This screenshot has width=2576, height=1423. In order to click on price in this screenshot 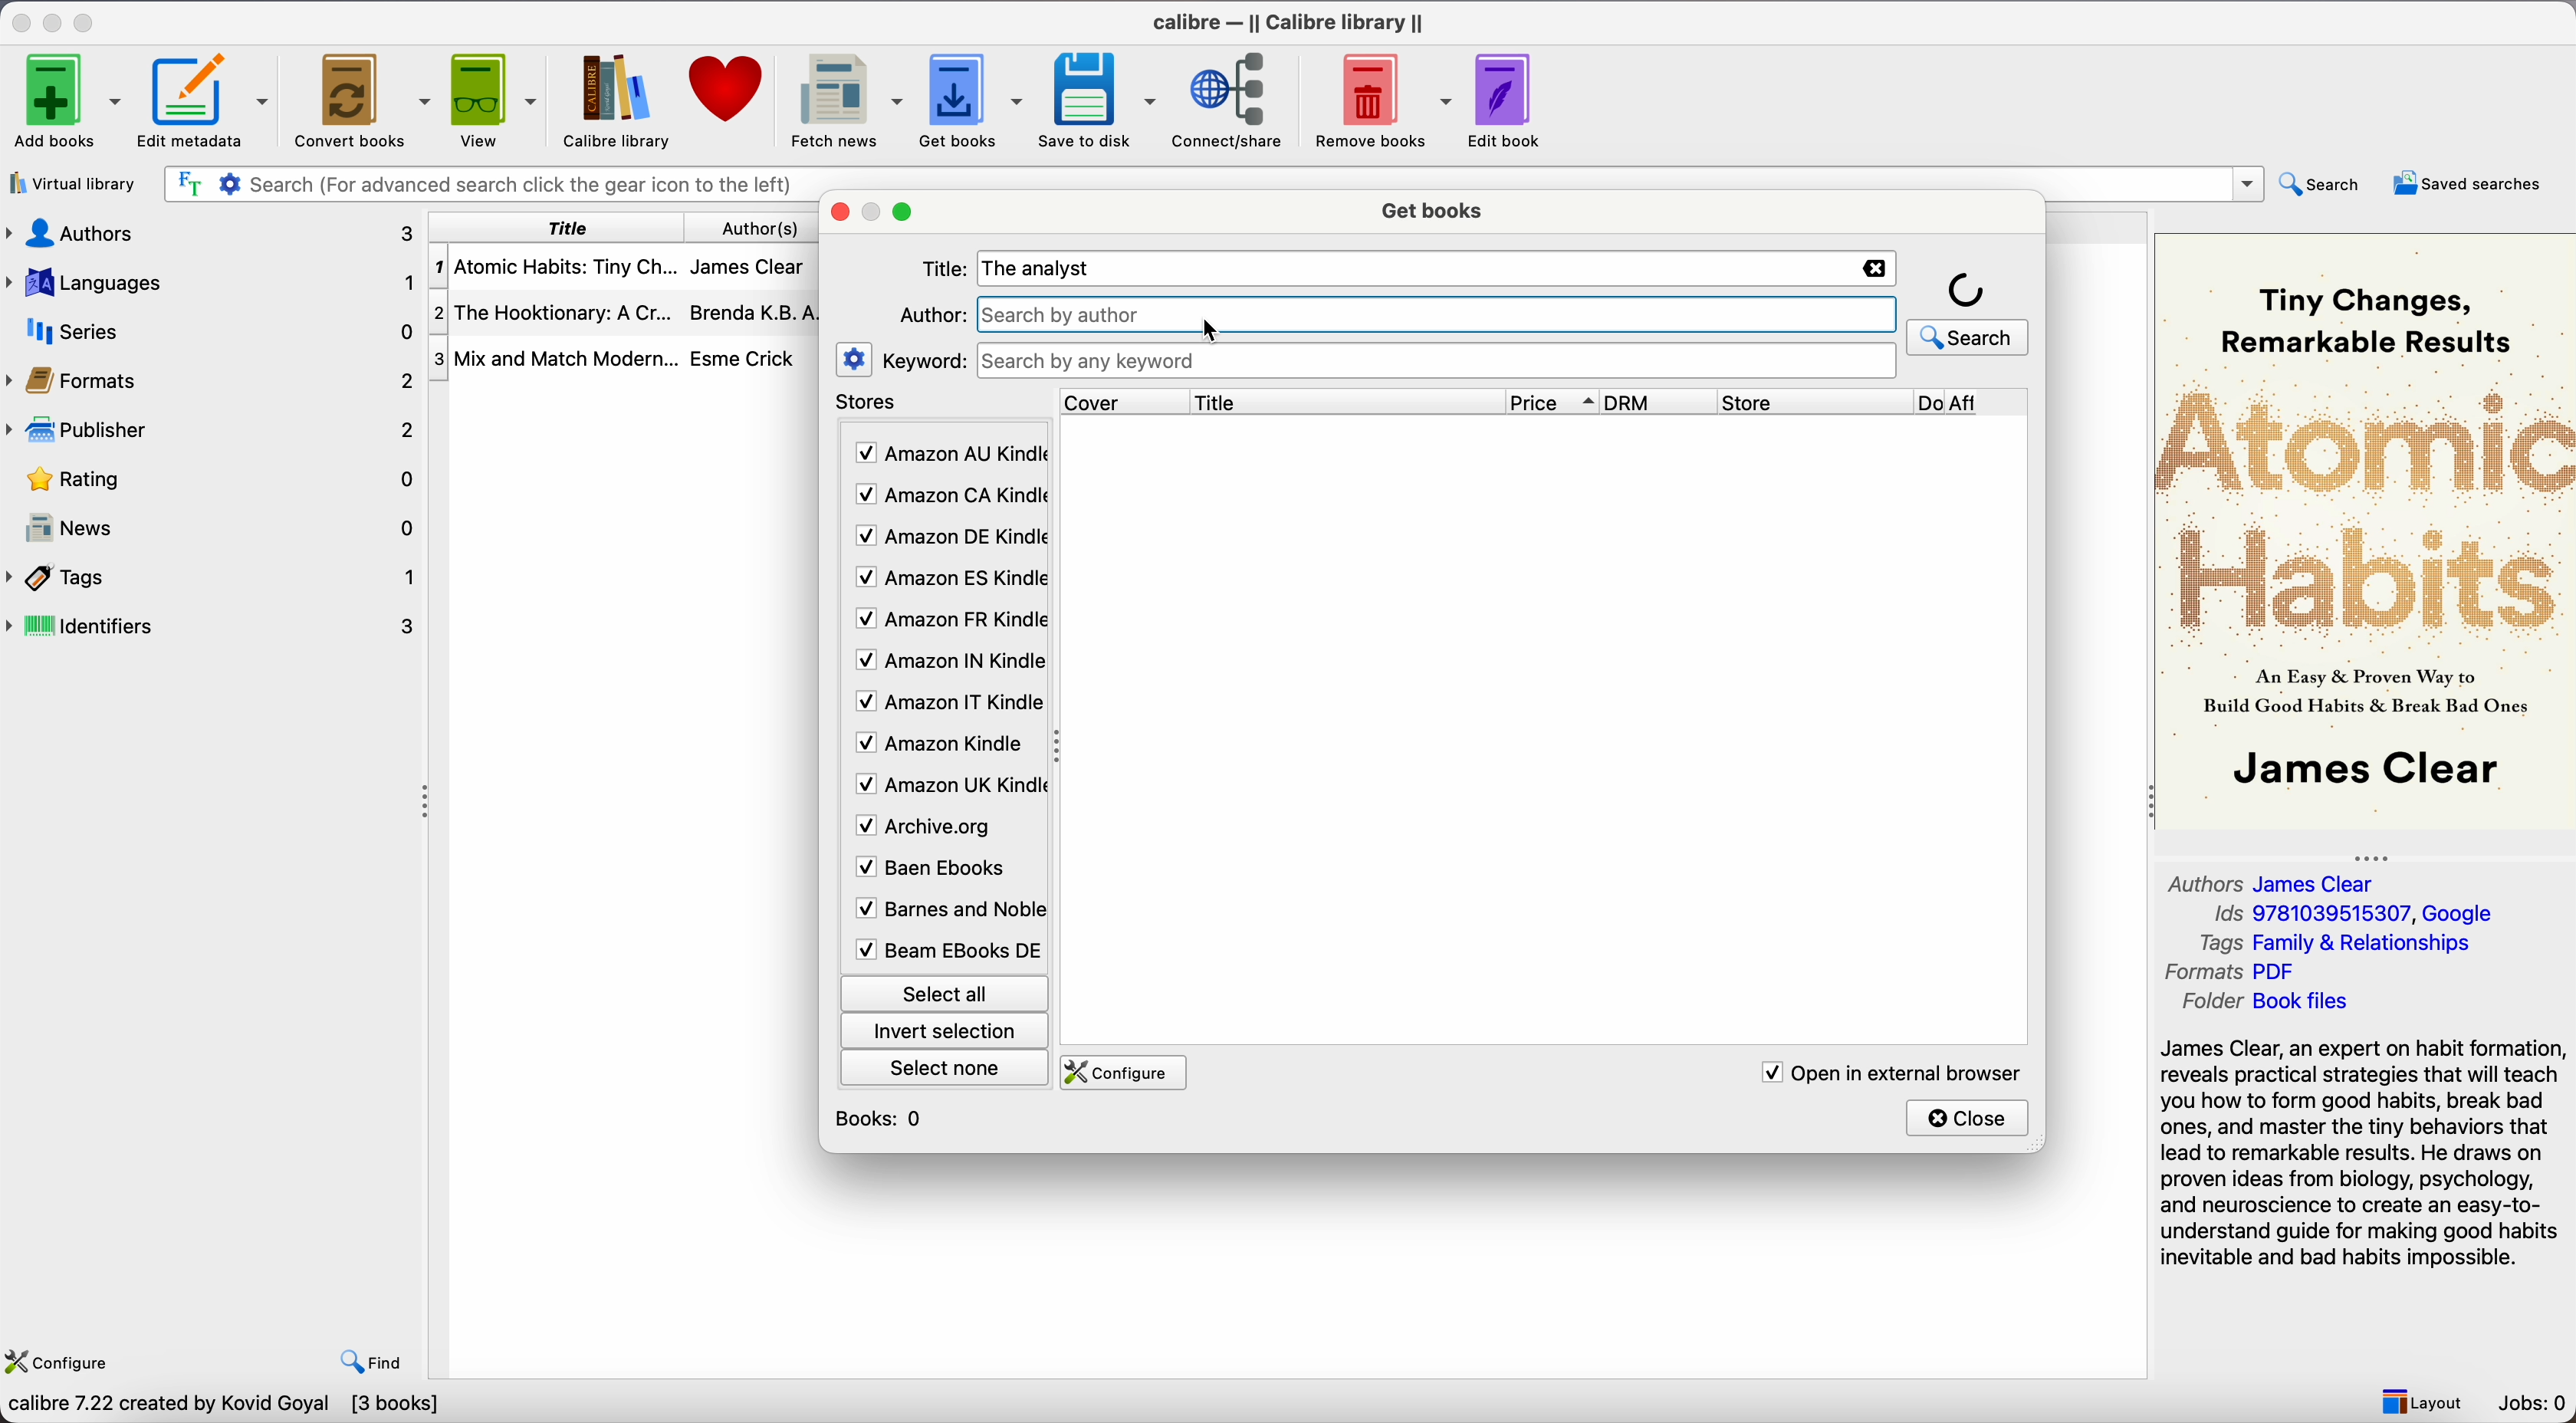, I will do `click(1555, 403)`.